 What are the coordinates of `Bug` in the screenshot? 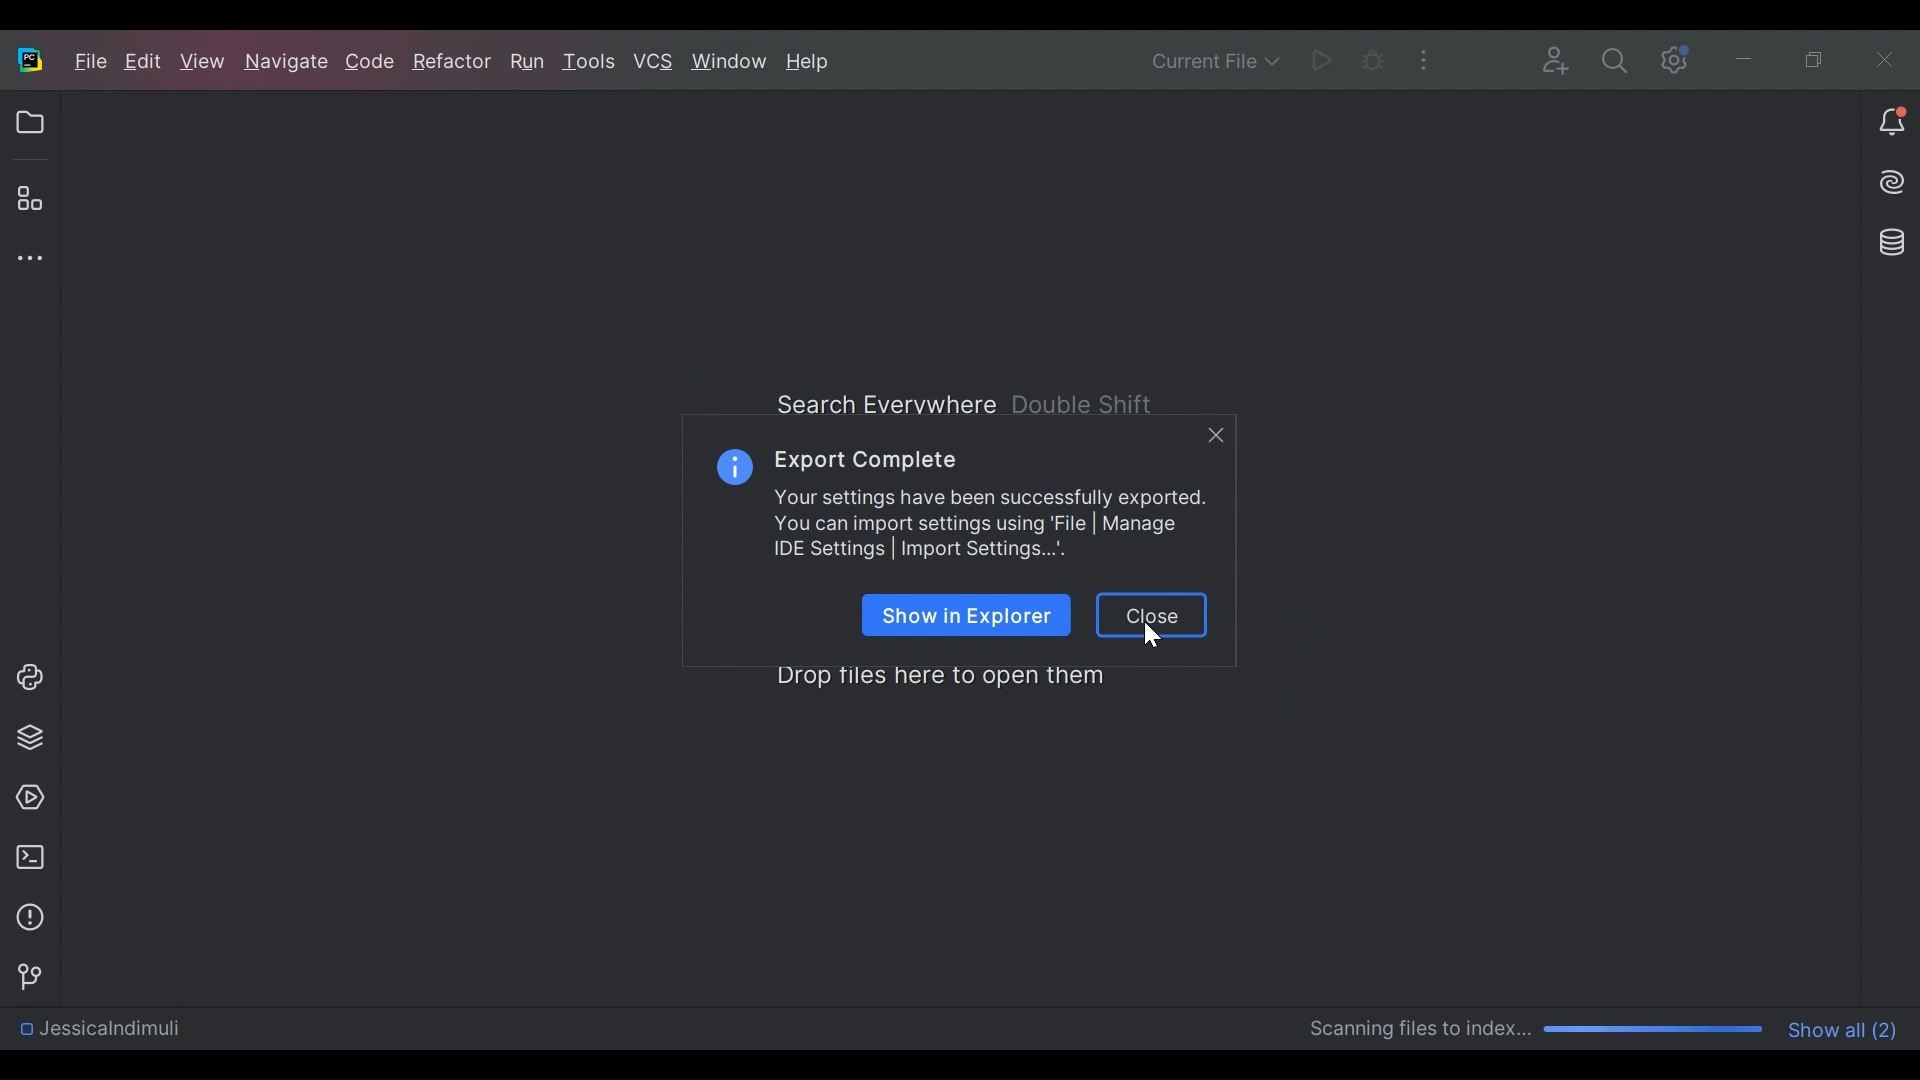 It's located at (1372, 58).